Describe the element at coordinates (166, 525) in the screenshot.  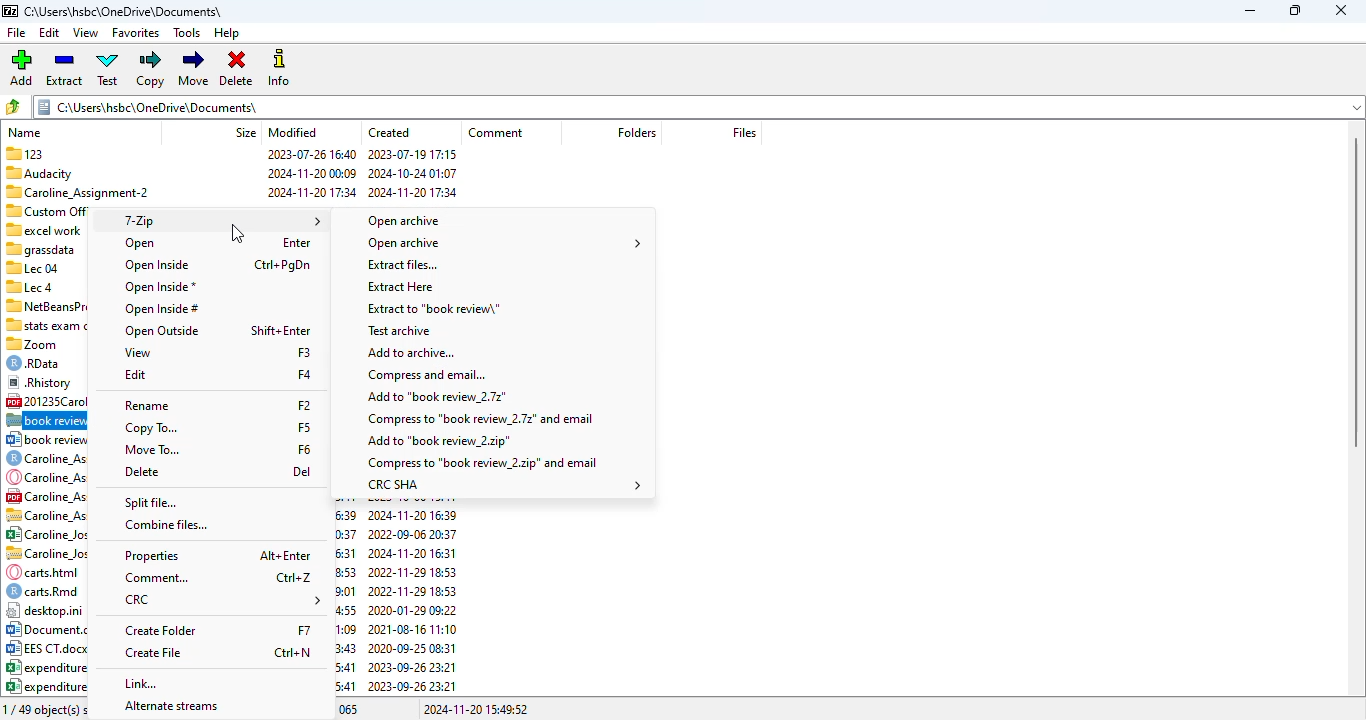
I see `combine files` at that location.